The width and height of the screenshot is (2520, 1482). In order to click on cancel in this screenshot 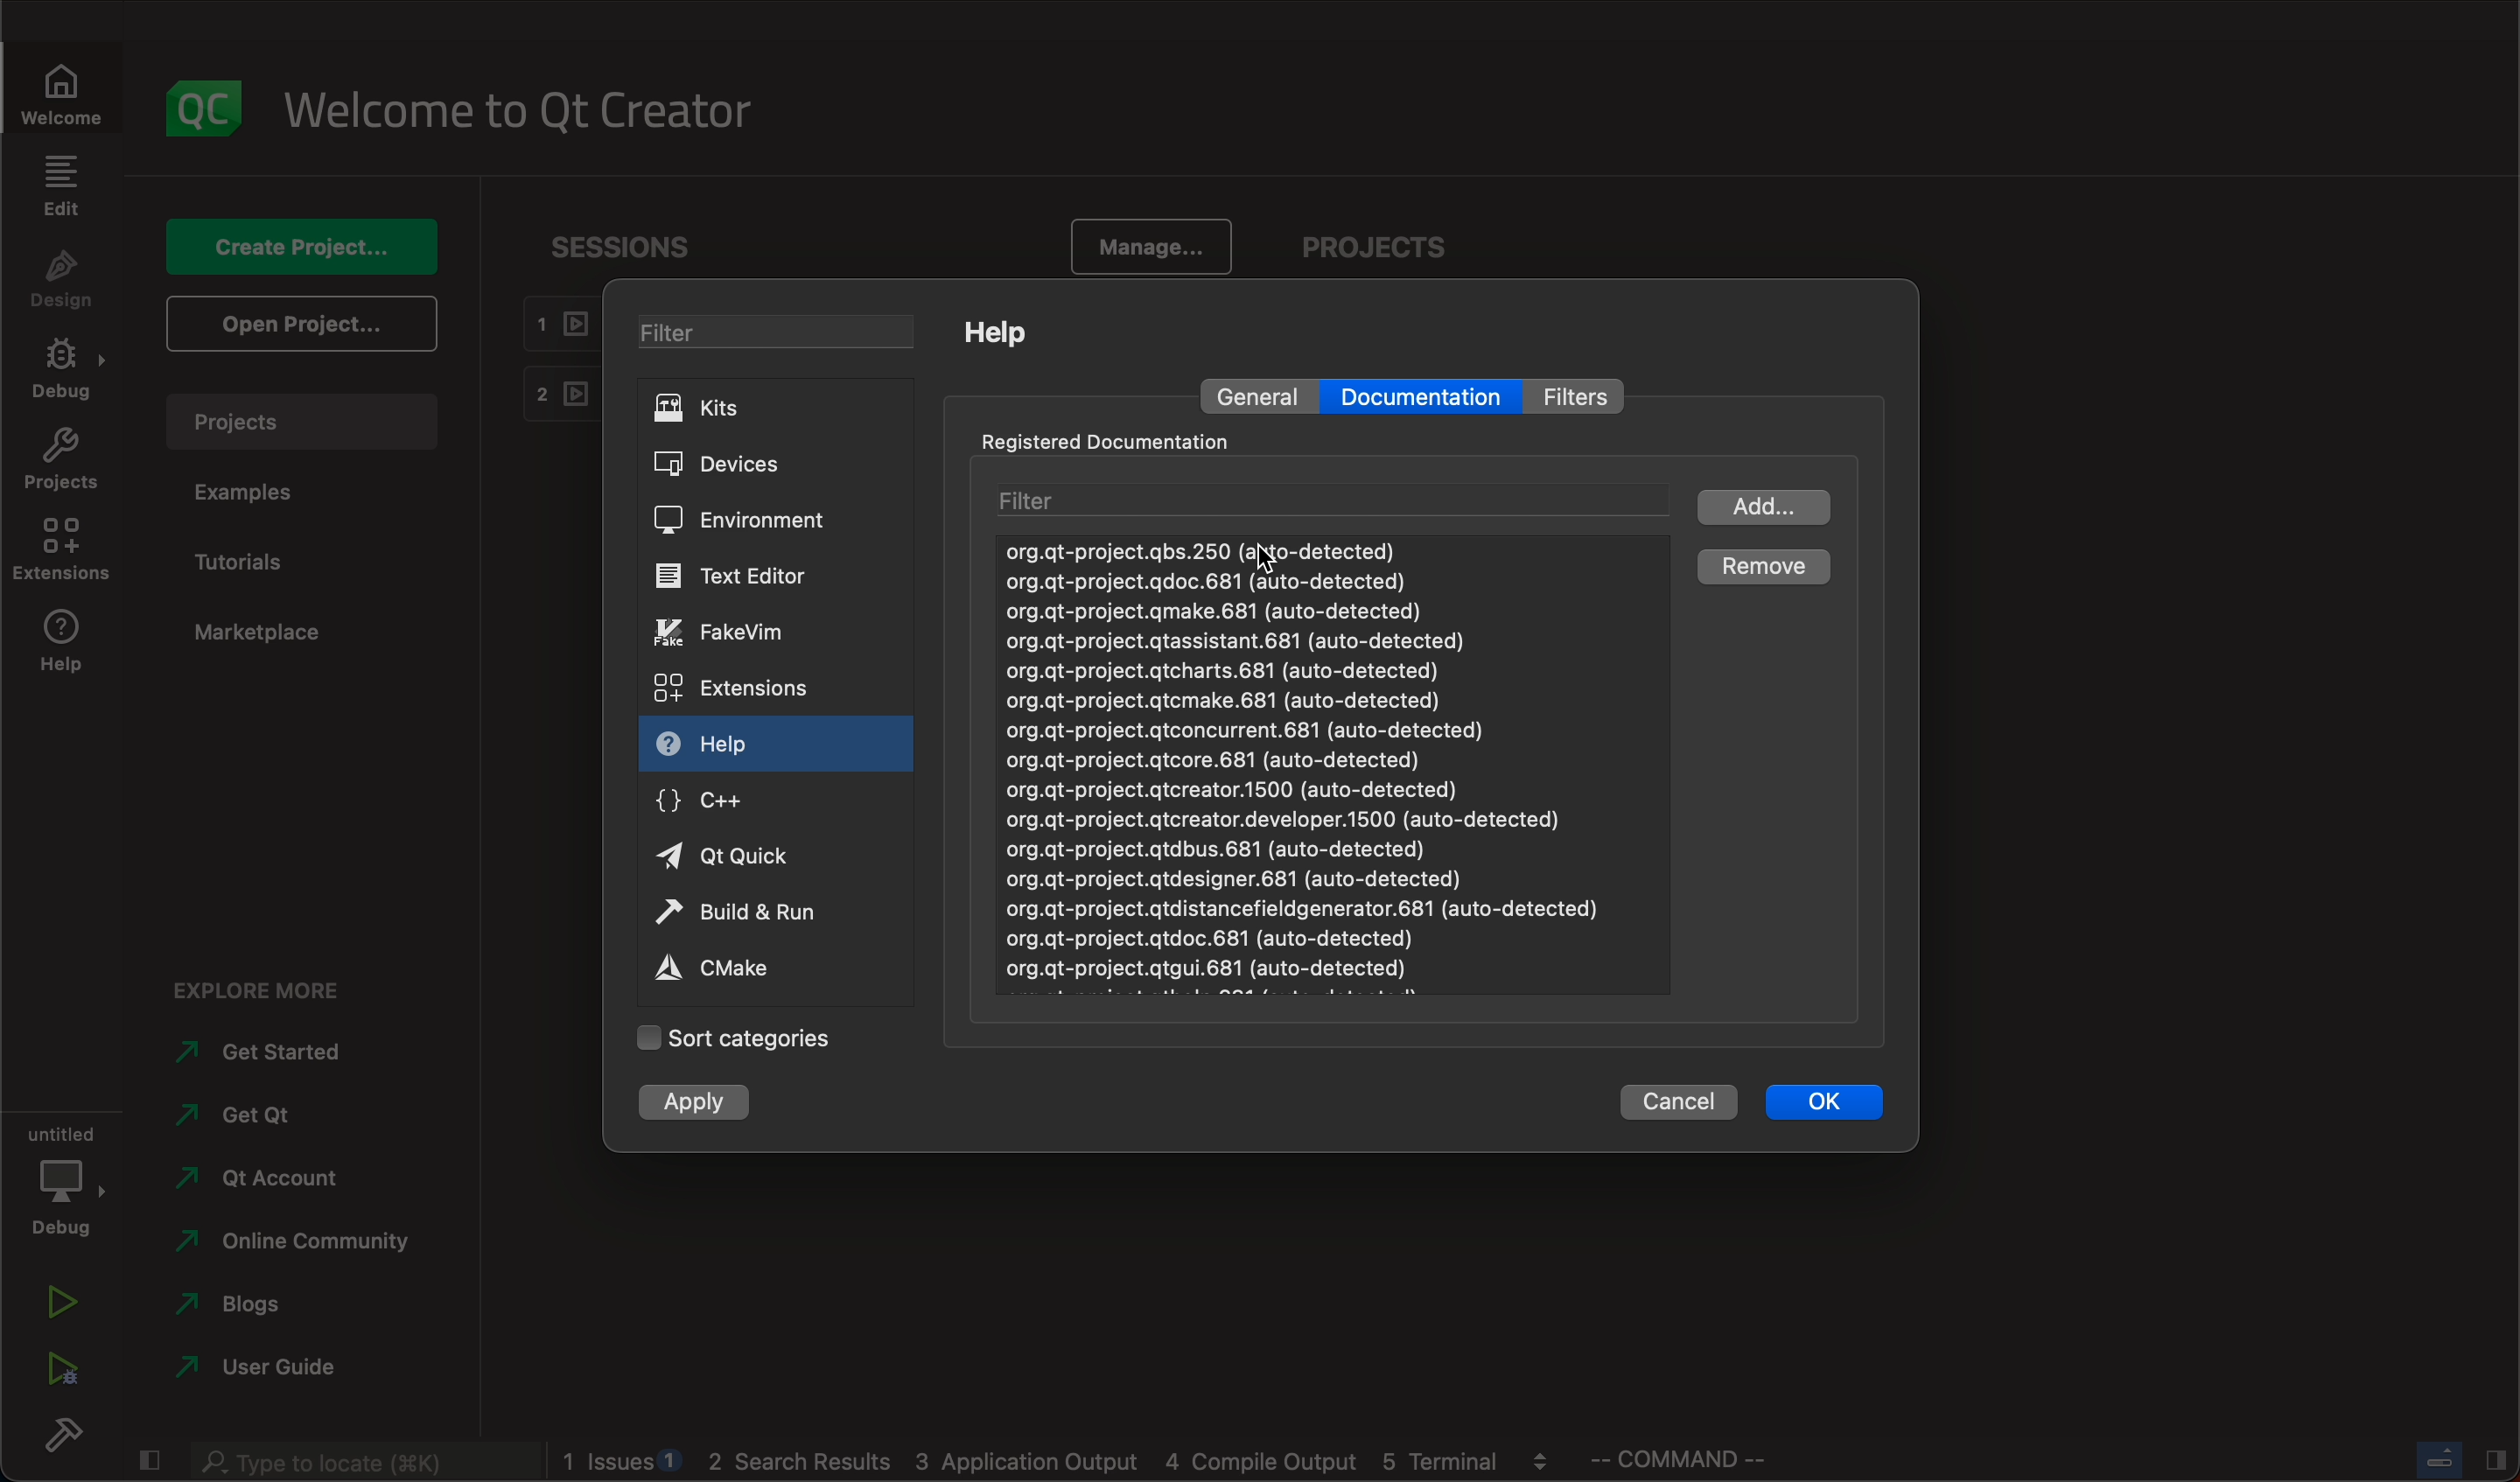, I will do `click(1654, 1101)`.